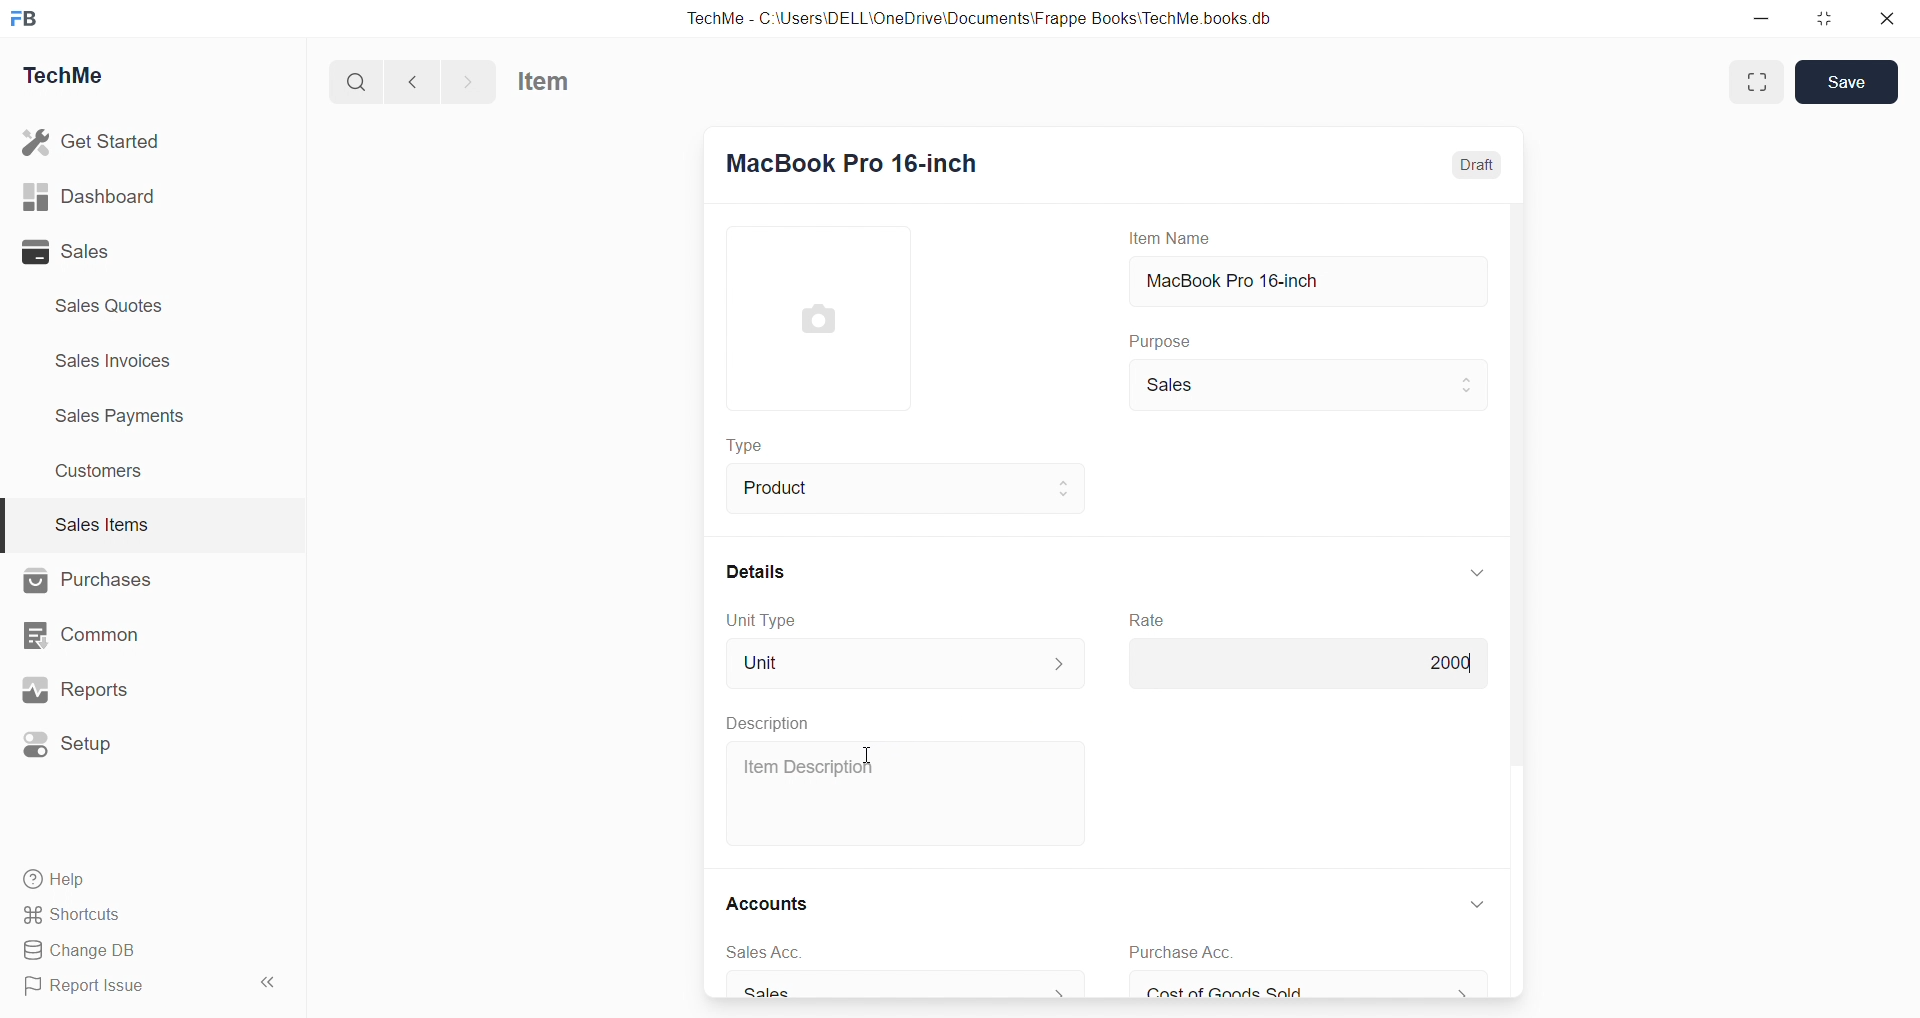  Describe the element at coordinates (544, 81) in the screenshot. I see `Item` at that location.